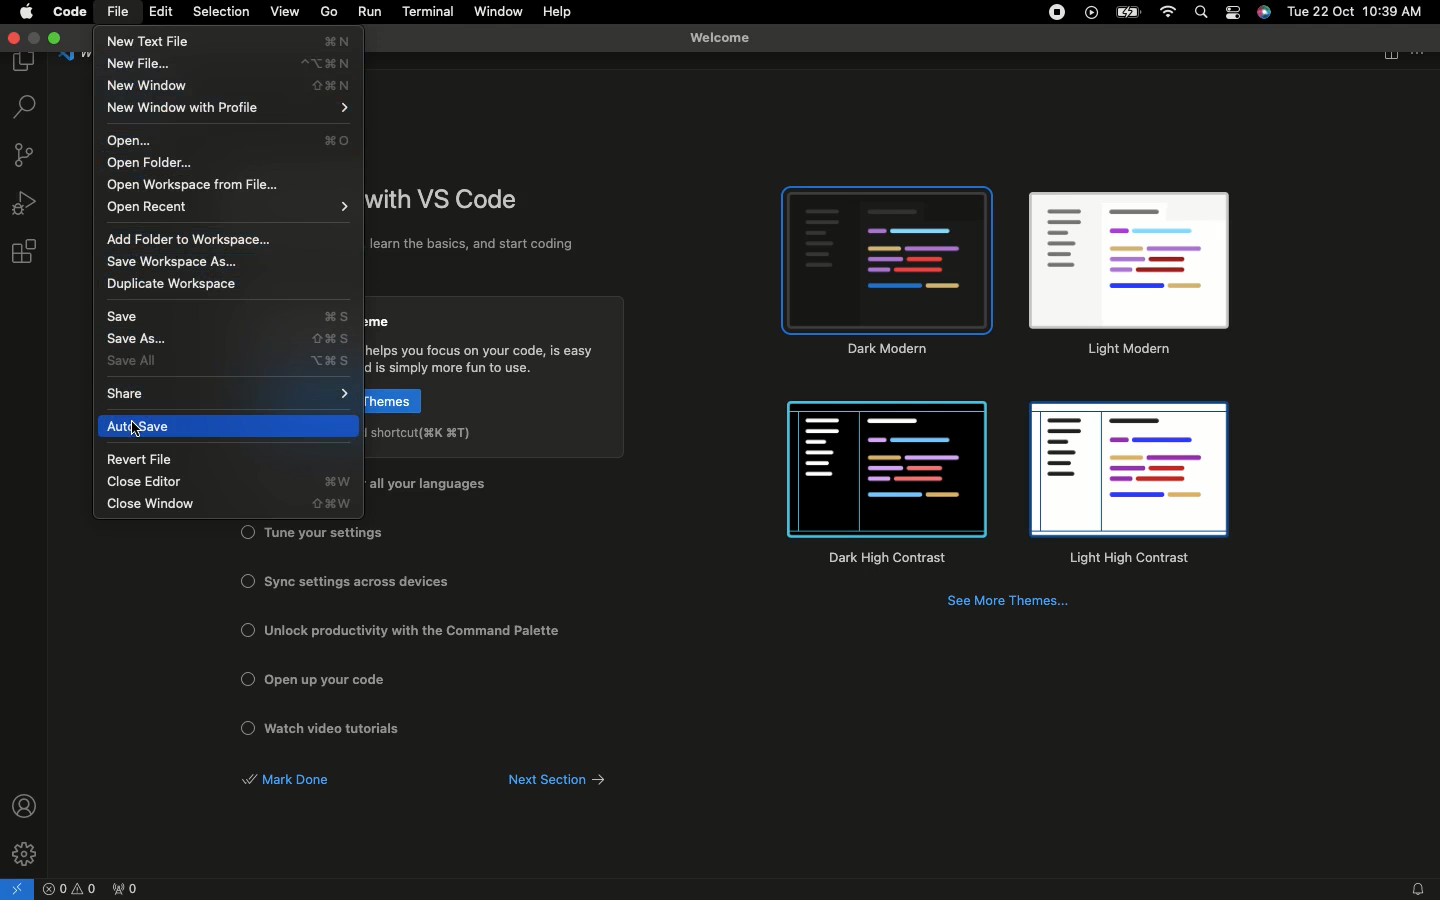 Image resolution: width=1440 pixels, height=900 pixels. What do you see at coordinates (143, 460) in the screenshot?
I see `Revert file` at bounding box center [143, 460].